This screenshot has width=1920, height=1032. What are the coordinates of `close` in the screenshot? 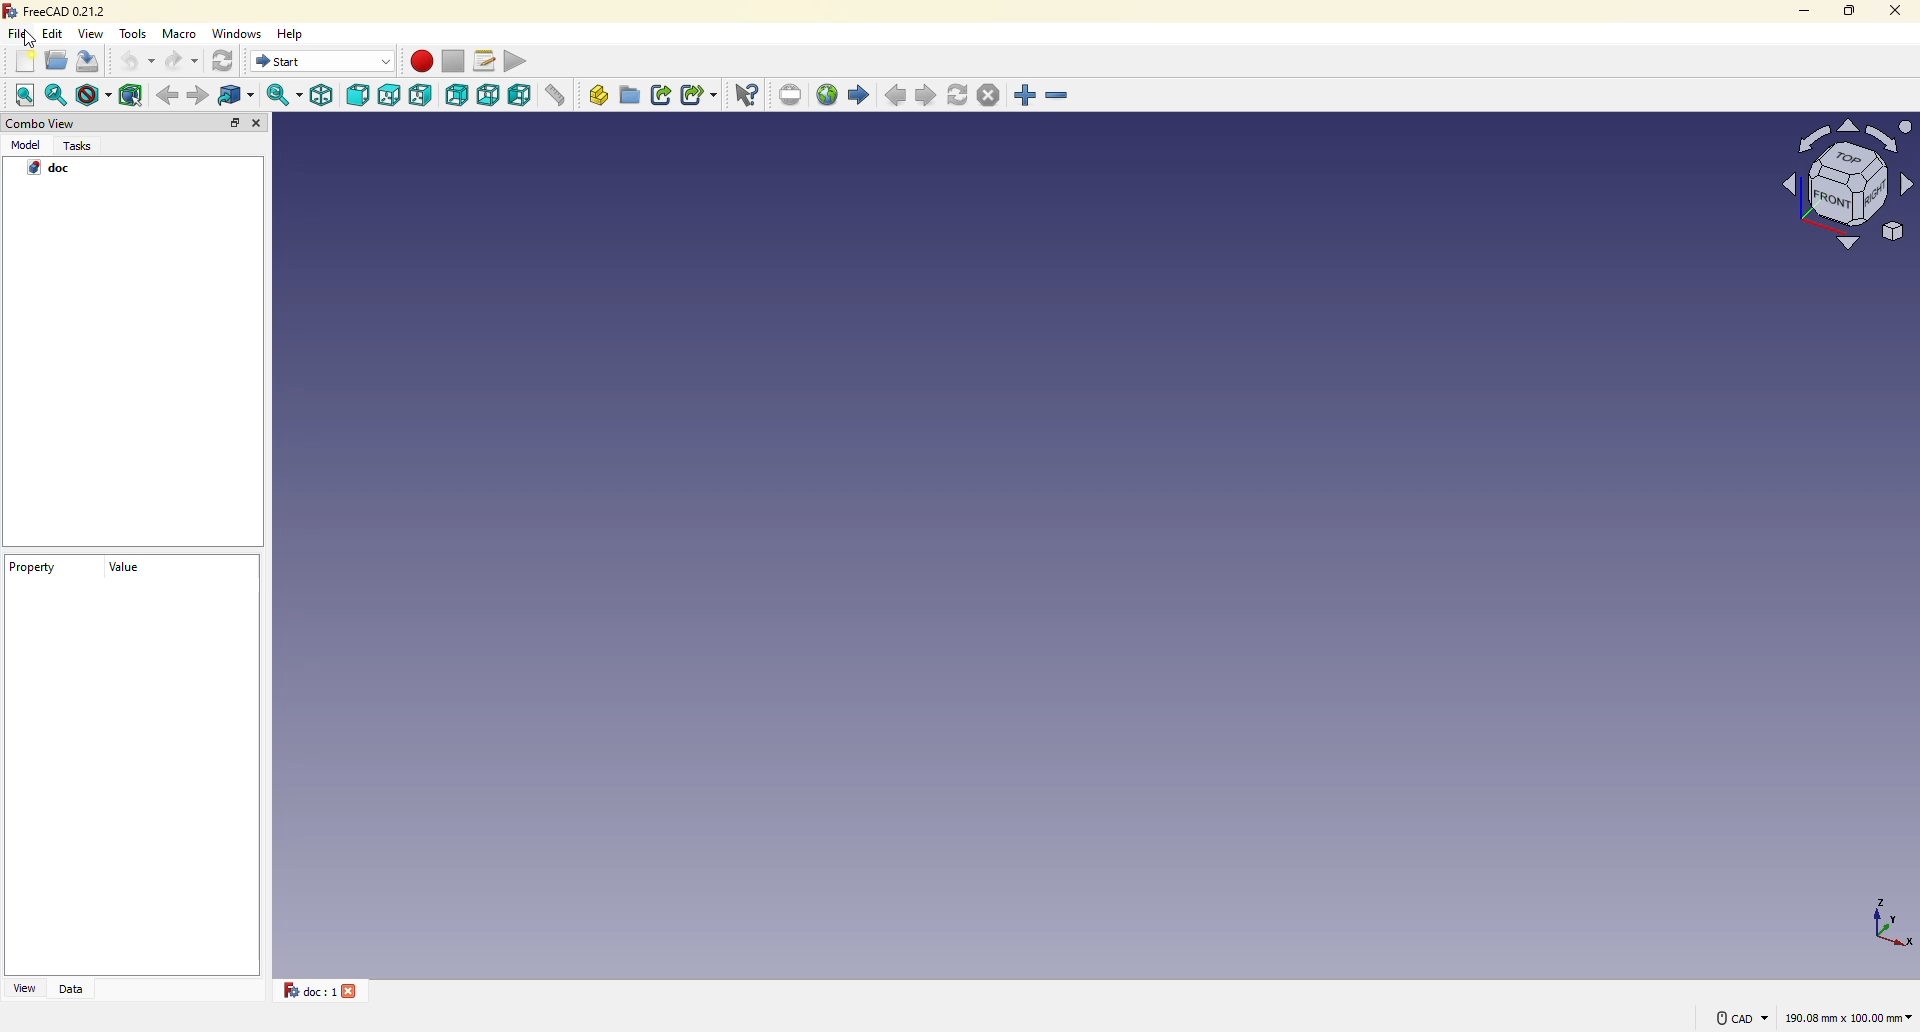 It's located at (260, 125).